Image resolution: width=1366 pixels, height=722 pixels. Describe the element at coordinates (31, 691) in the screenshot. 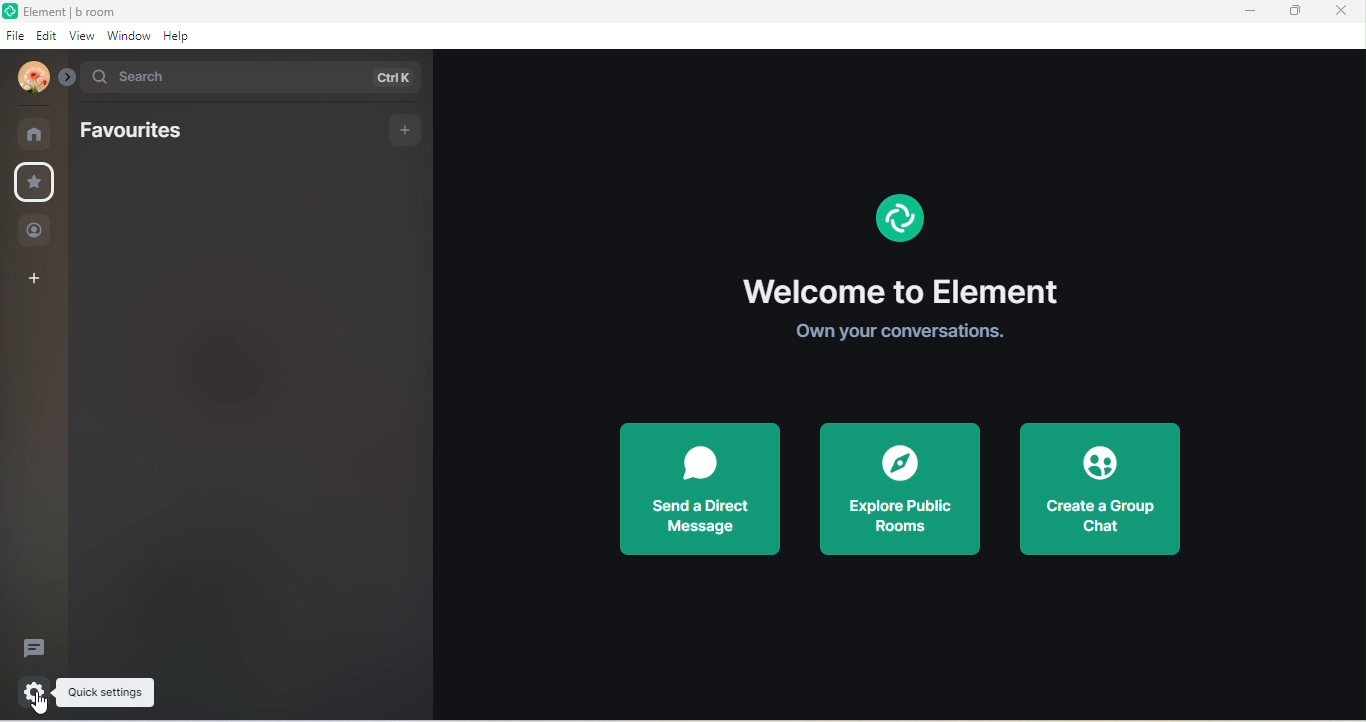

I see `settings` at that location.